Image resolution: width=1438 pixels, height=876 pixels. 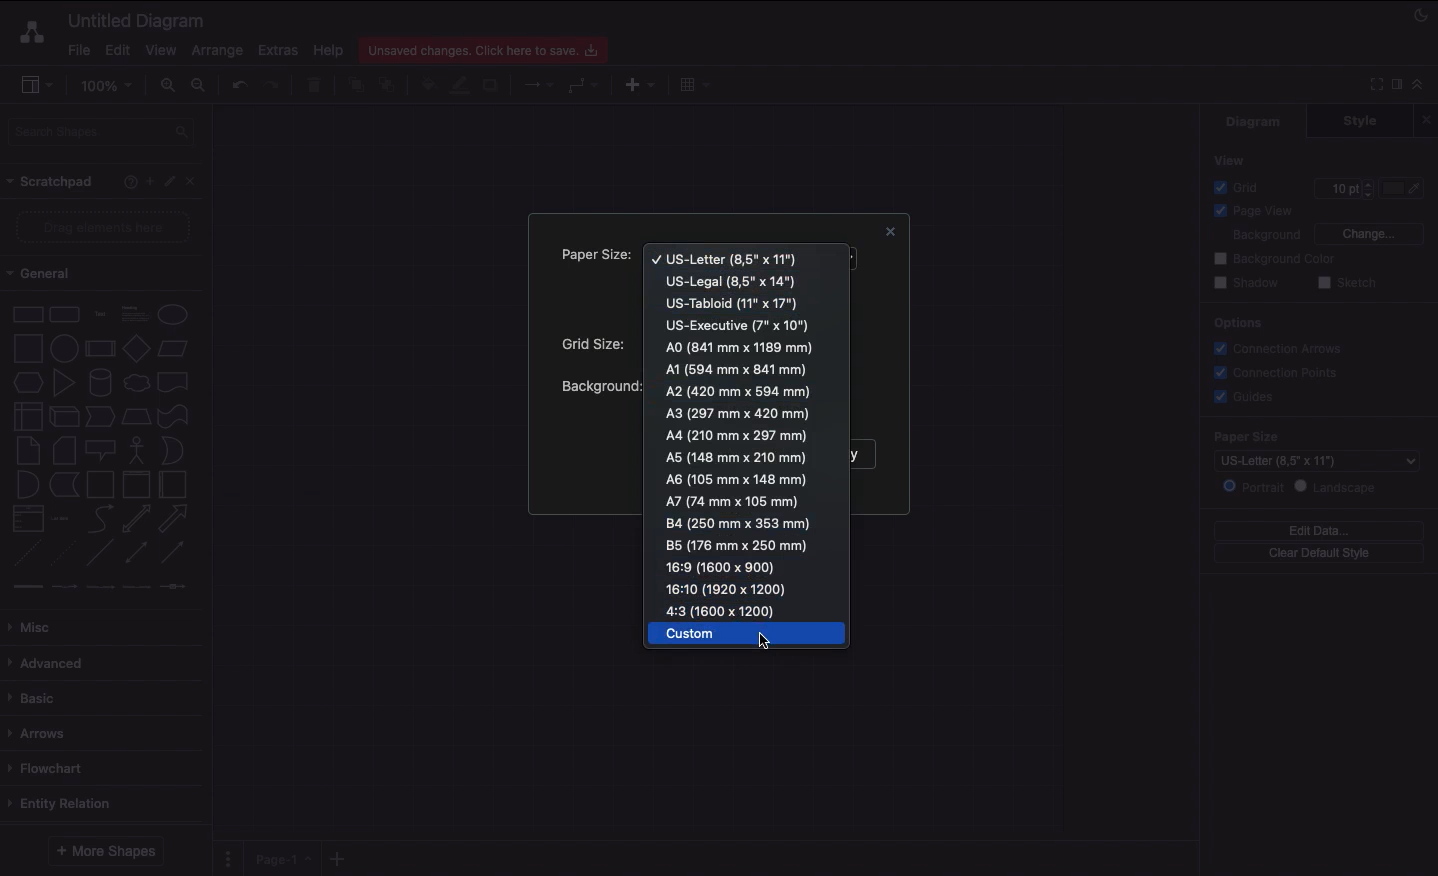 I want to click on Or, so click(x=173, y=449).